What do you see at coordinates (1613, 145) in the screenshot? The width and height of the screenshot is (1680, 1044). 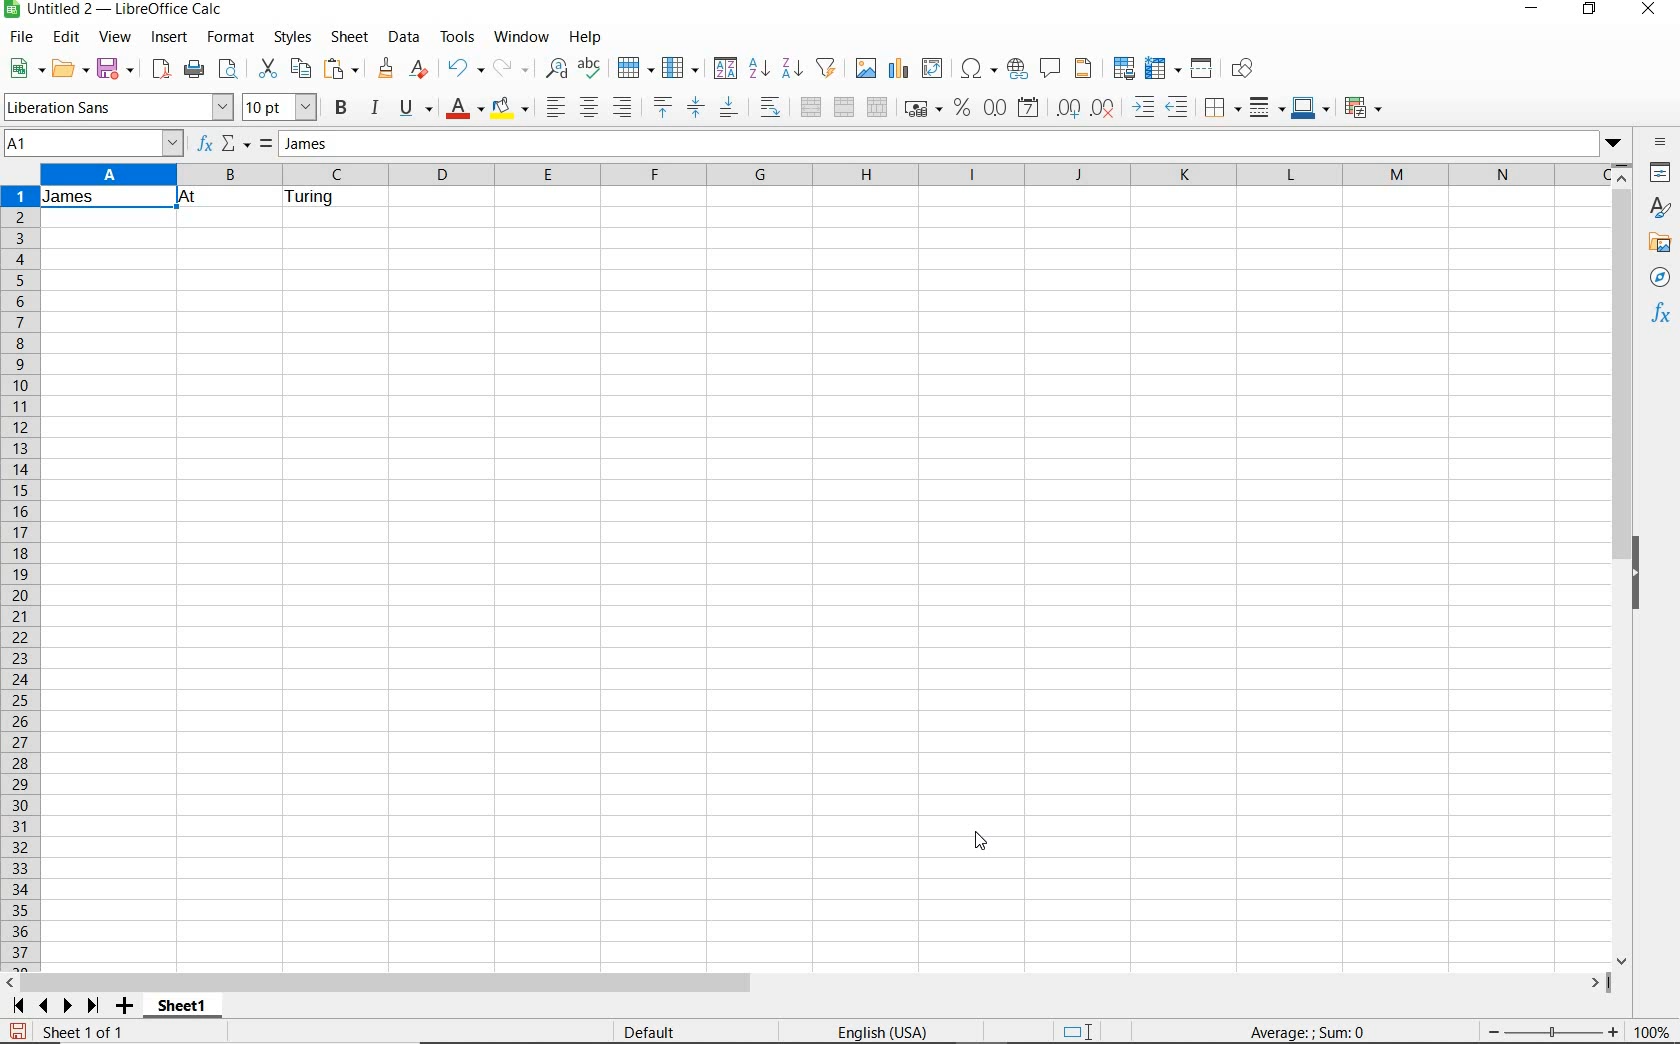 I see `dropdown` at bounding box center [1613, 145].